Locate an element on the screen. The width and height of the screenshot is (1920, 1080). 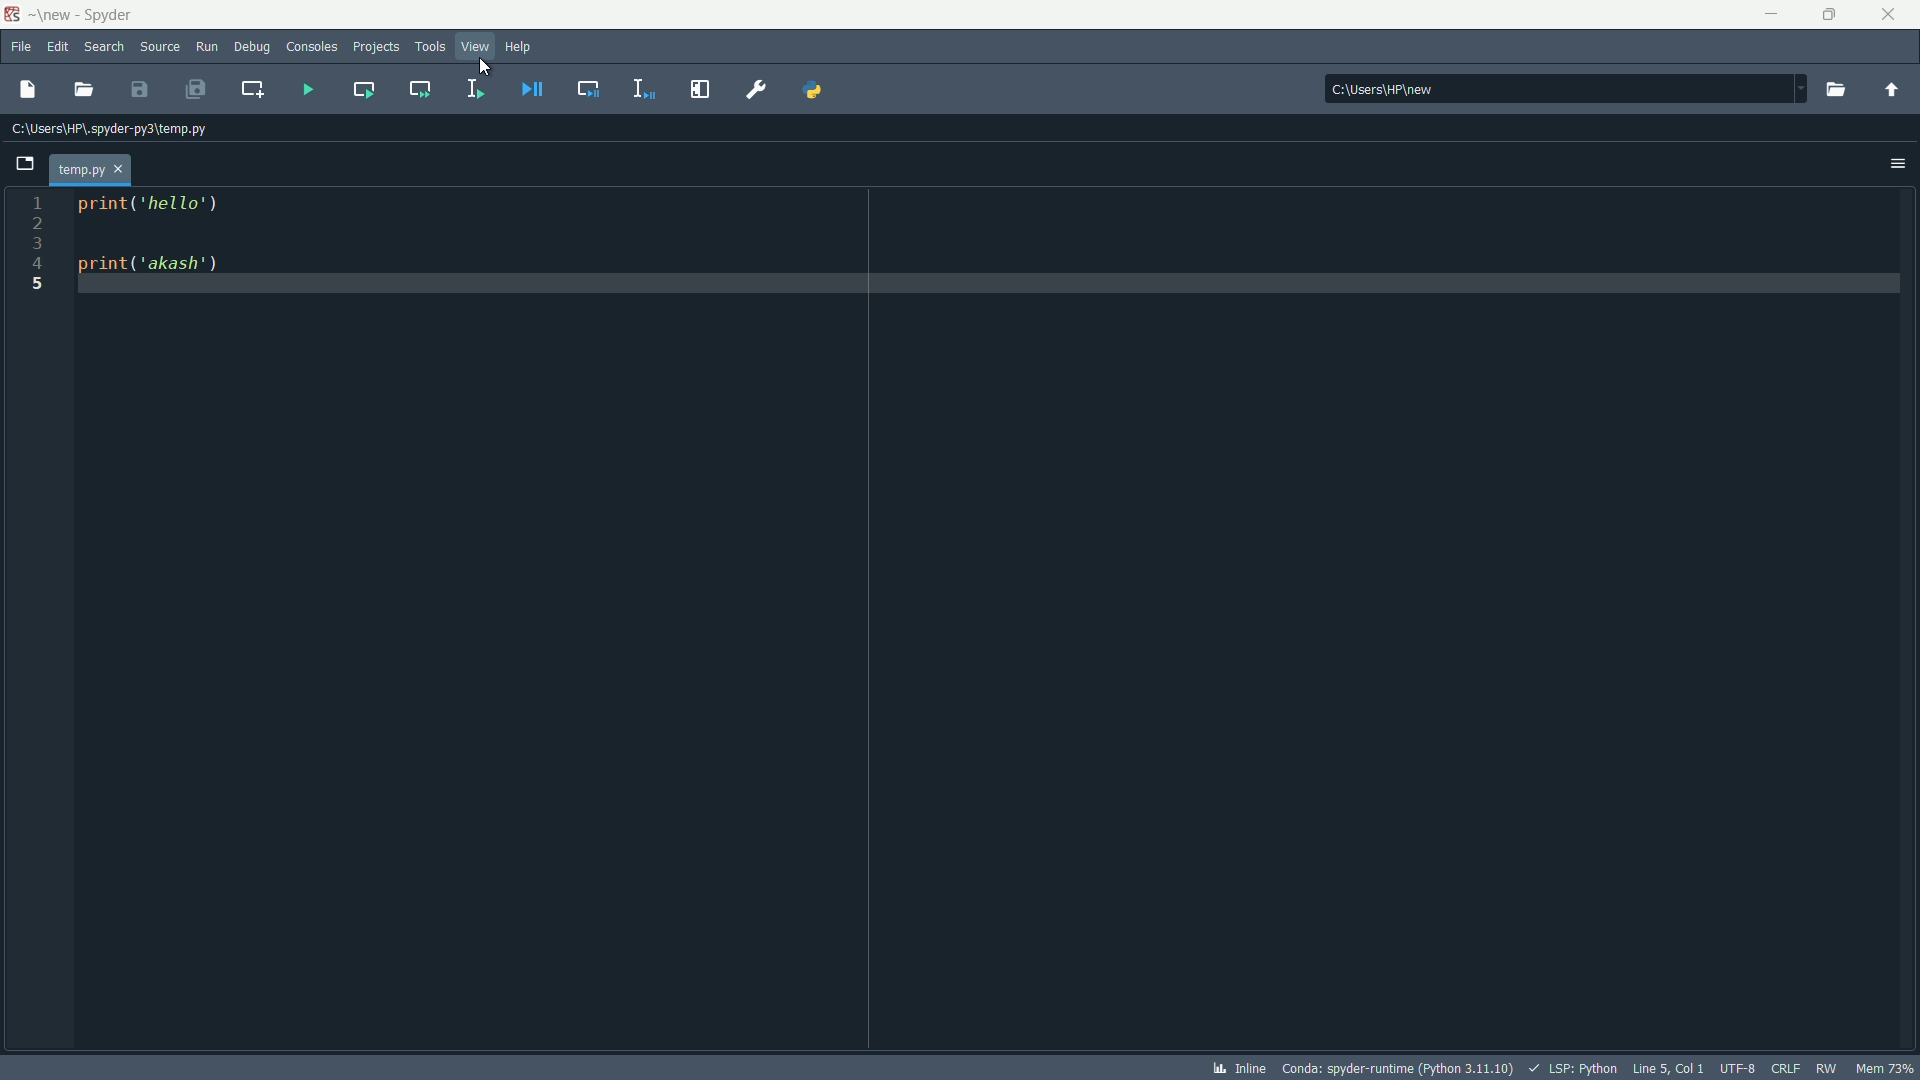
python interpreter is located at coordinates (1397, 1068).